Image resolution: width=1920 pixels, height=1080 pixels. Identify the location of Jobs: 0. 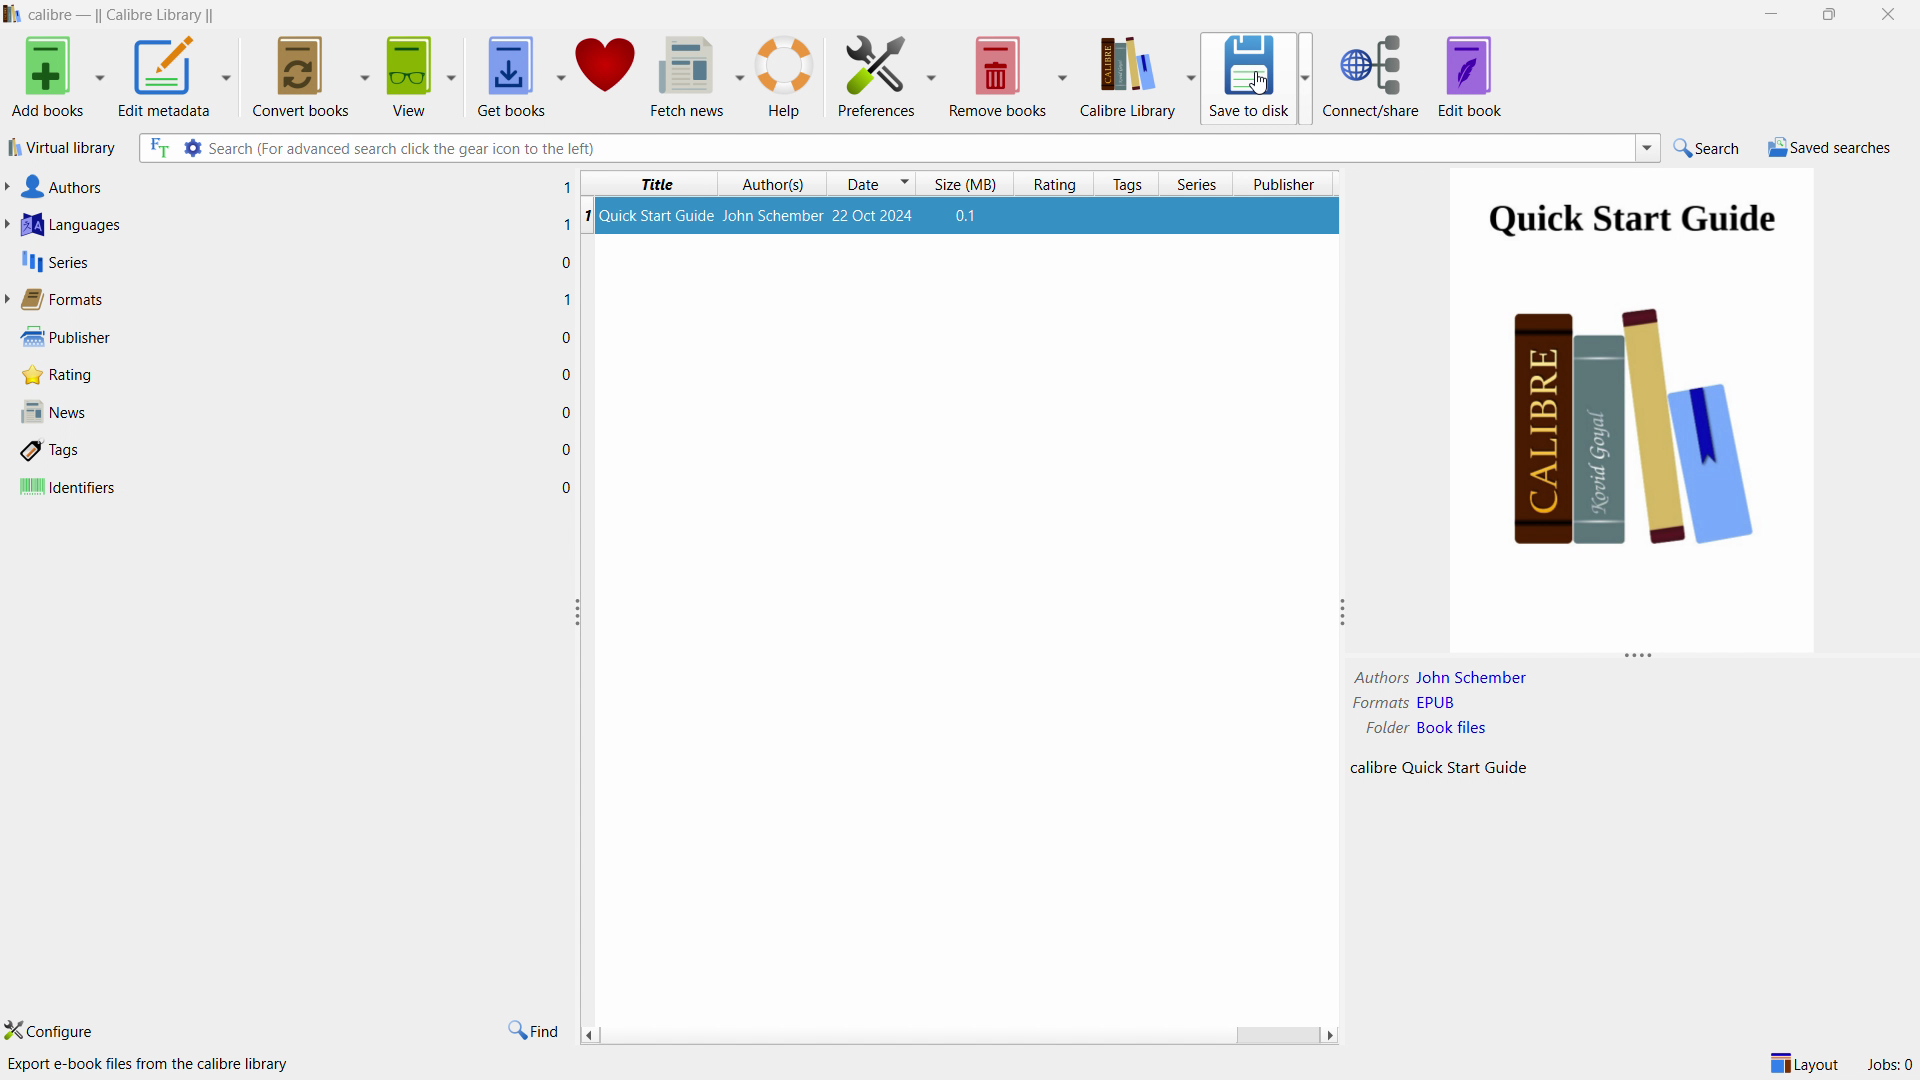
(1888, 1062).